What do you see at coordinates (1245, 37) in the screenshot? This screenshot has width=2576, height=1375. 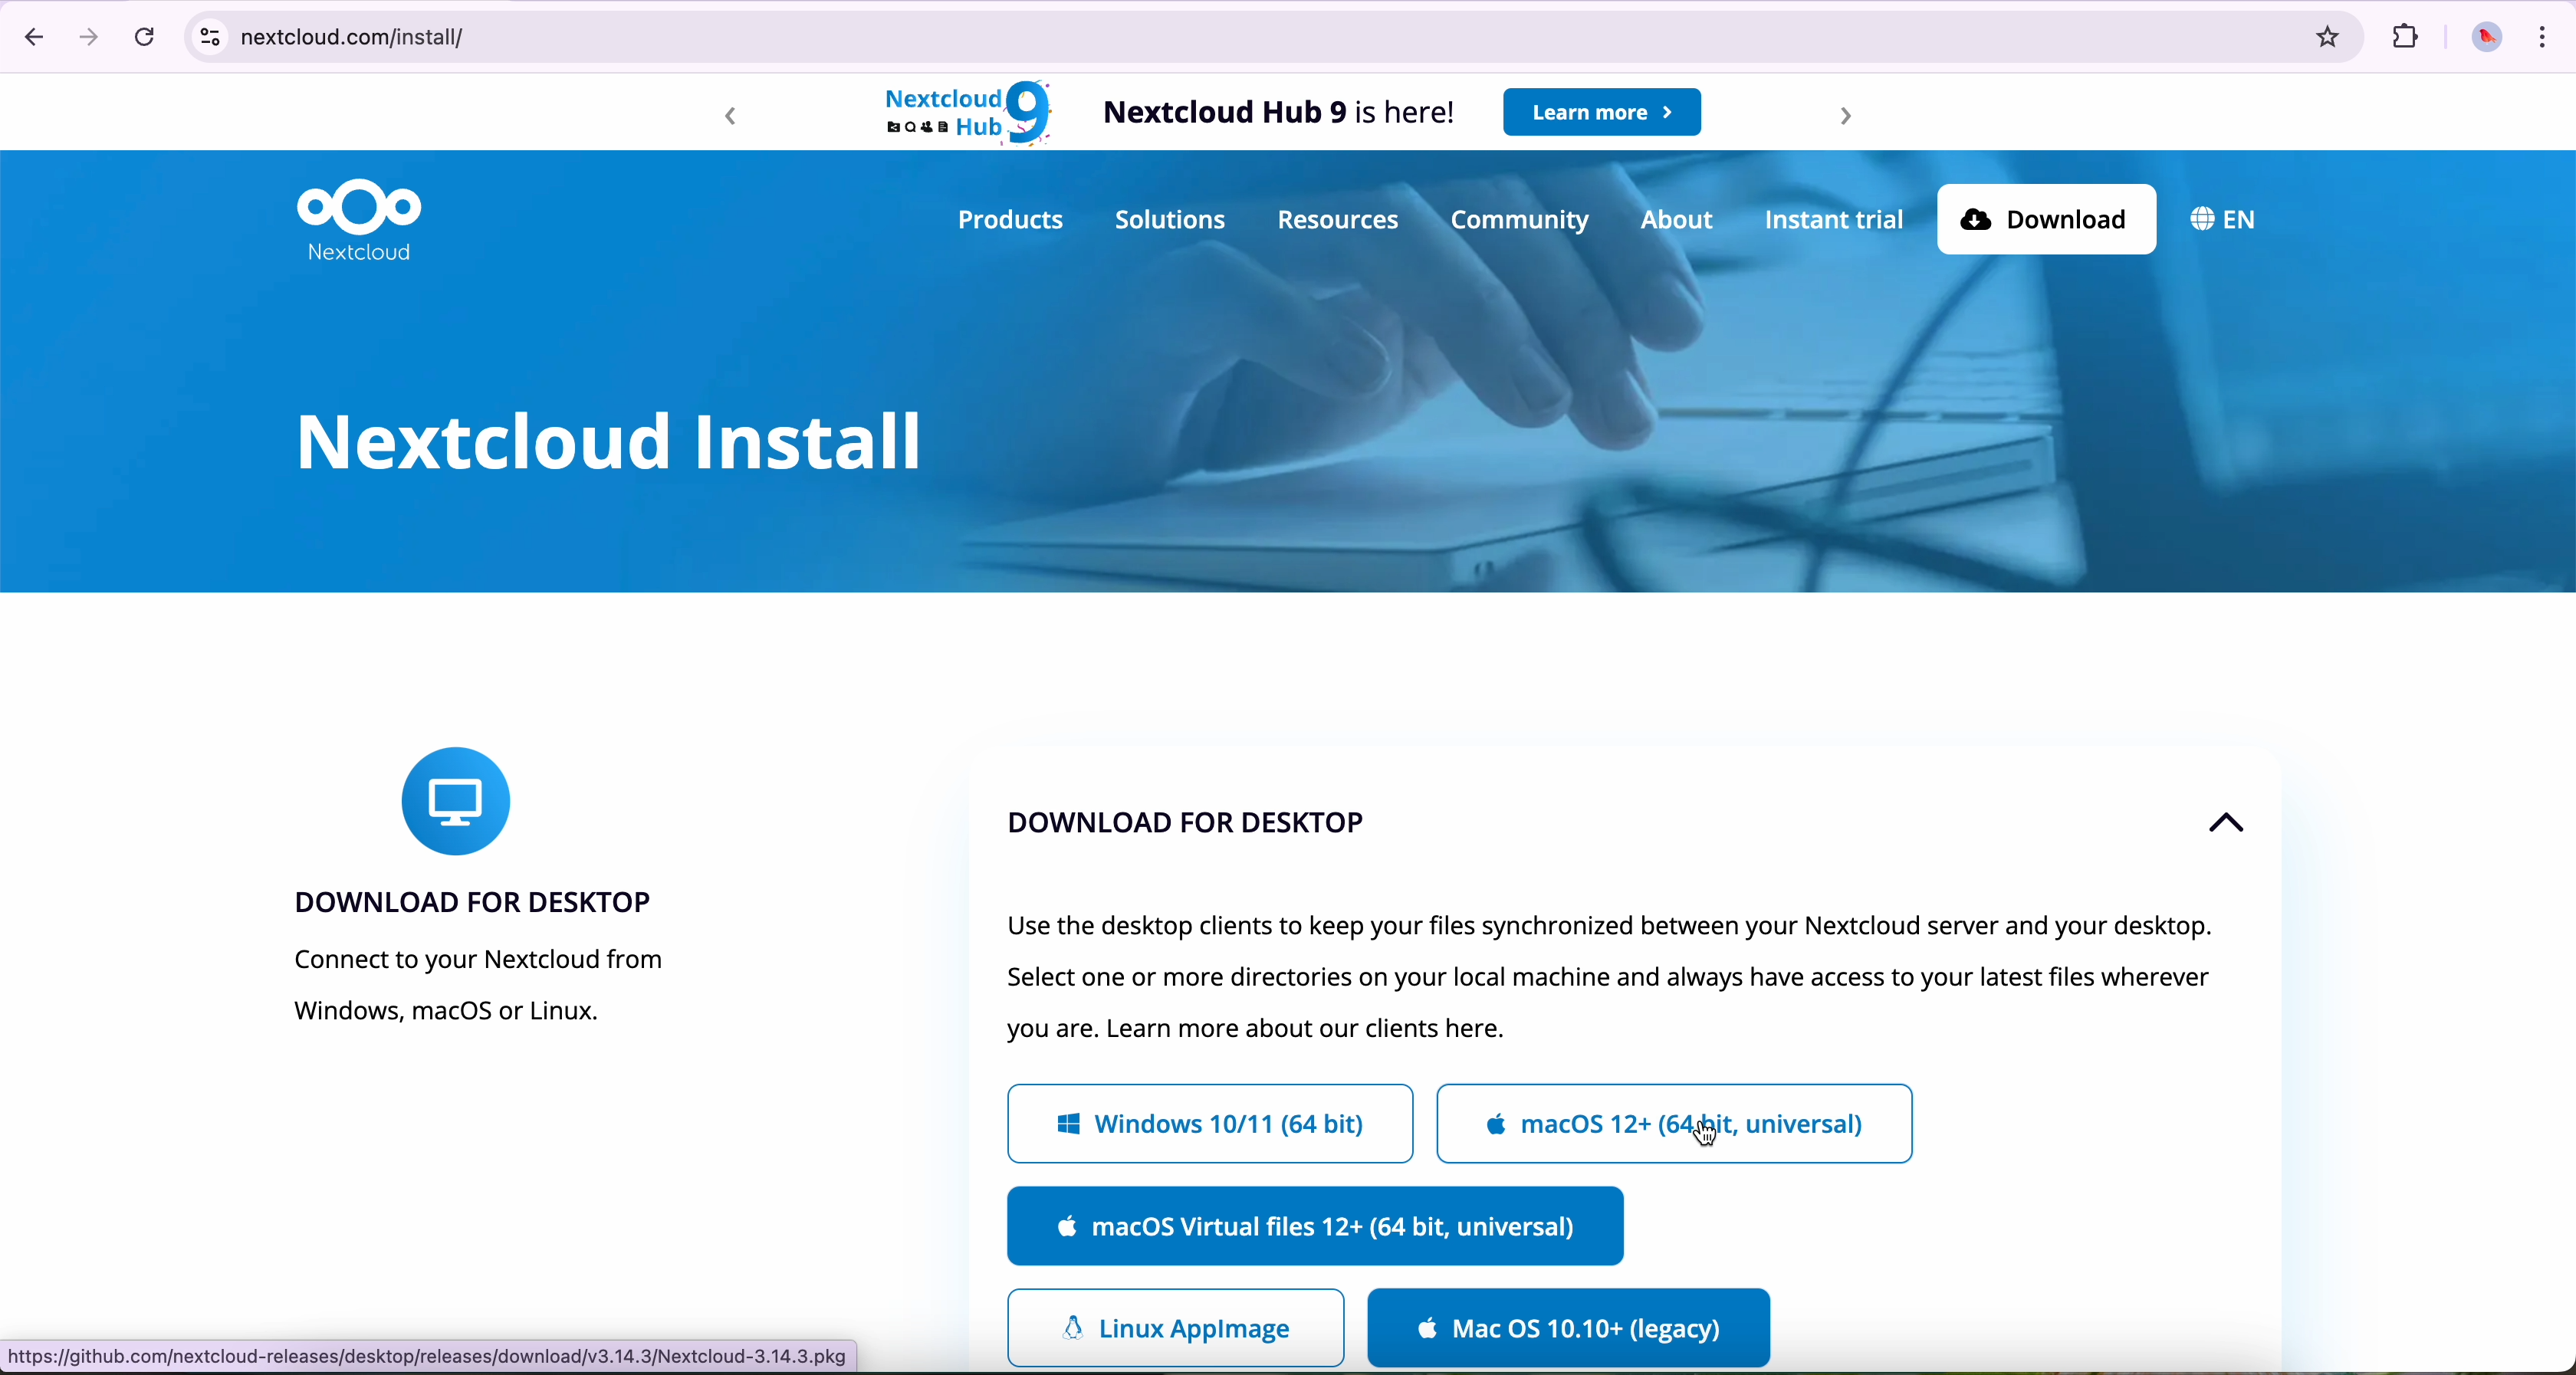 I see `next cloud.com/install/` at bounding box center [1245, 37].